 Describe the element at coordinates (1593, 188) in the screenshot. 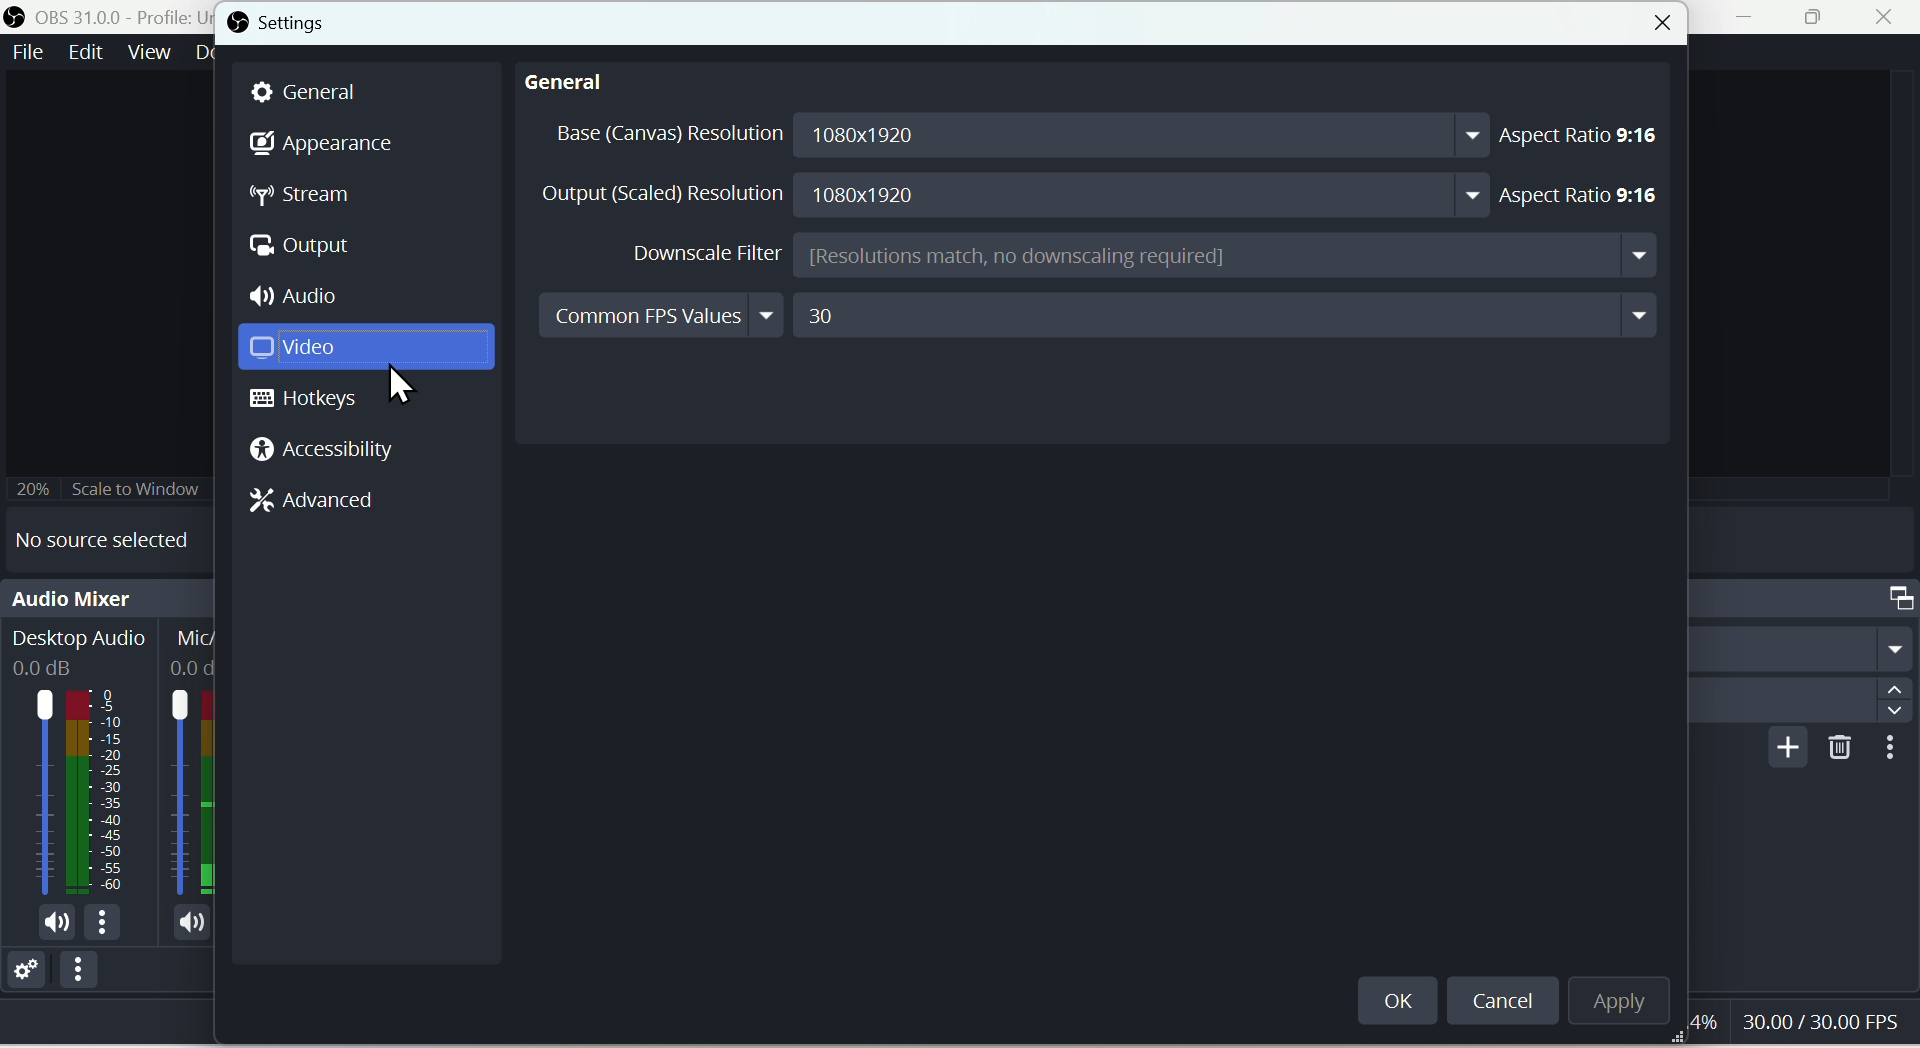

I see `Aspect ratio 9: 16` at that location.